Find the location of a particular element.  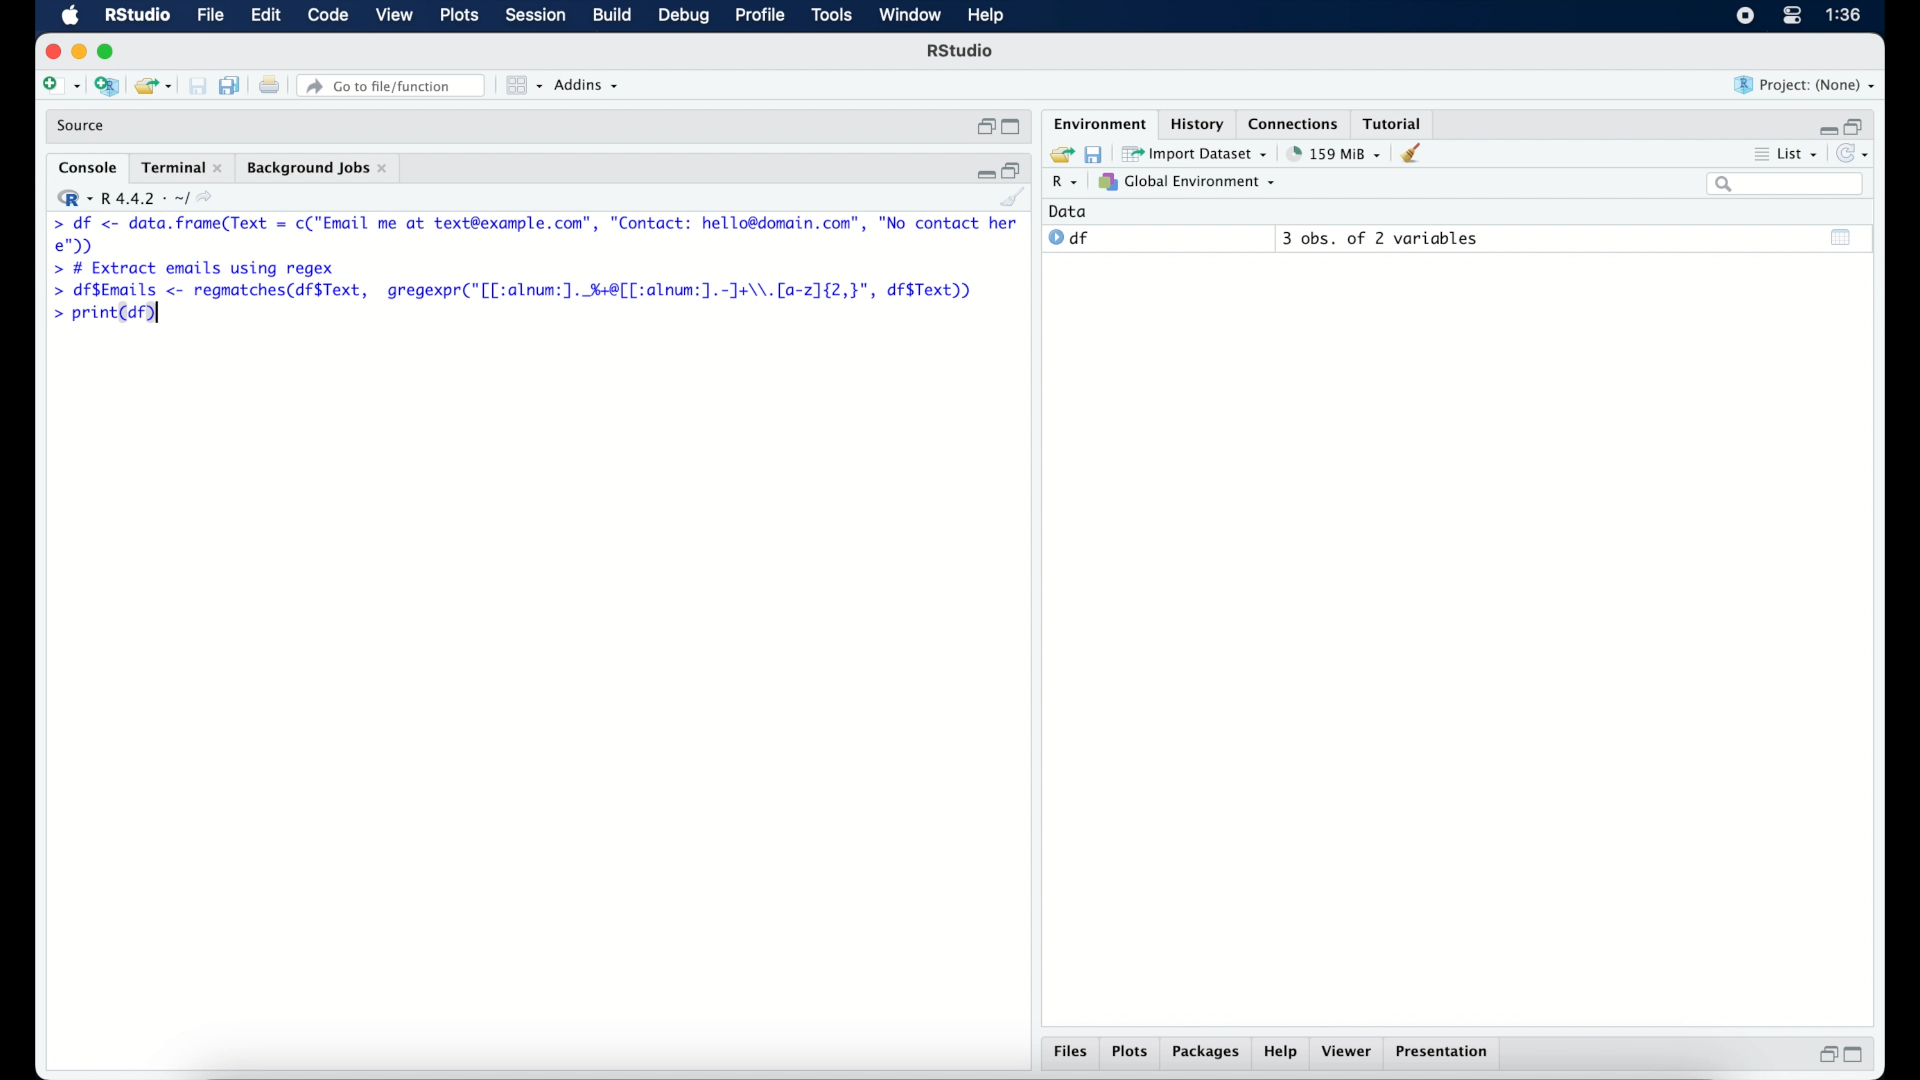

R Studio is located at coordinates (962, 53).